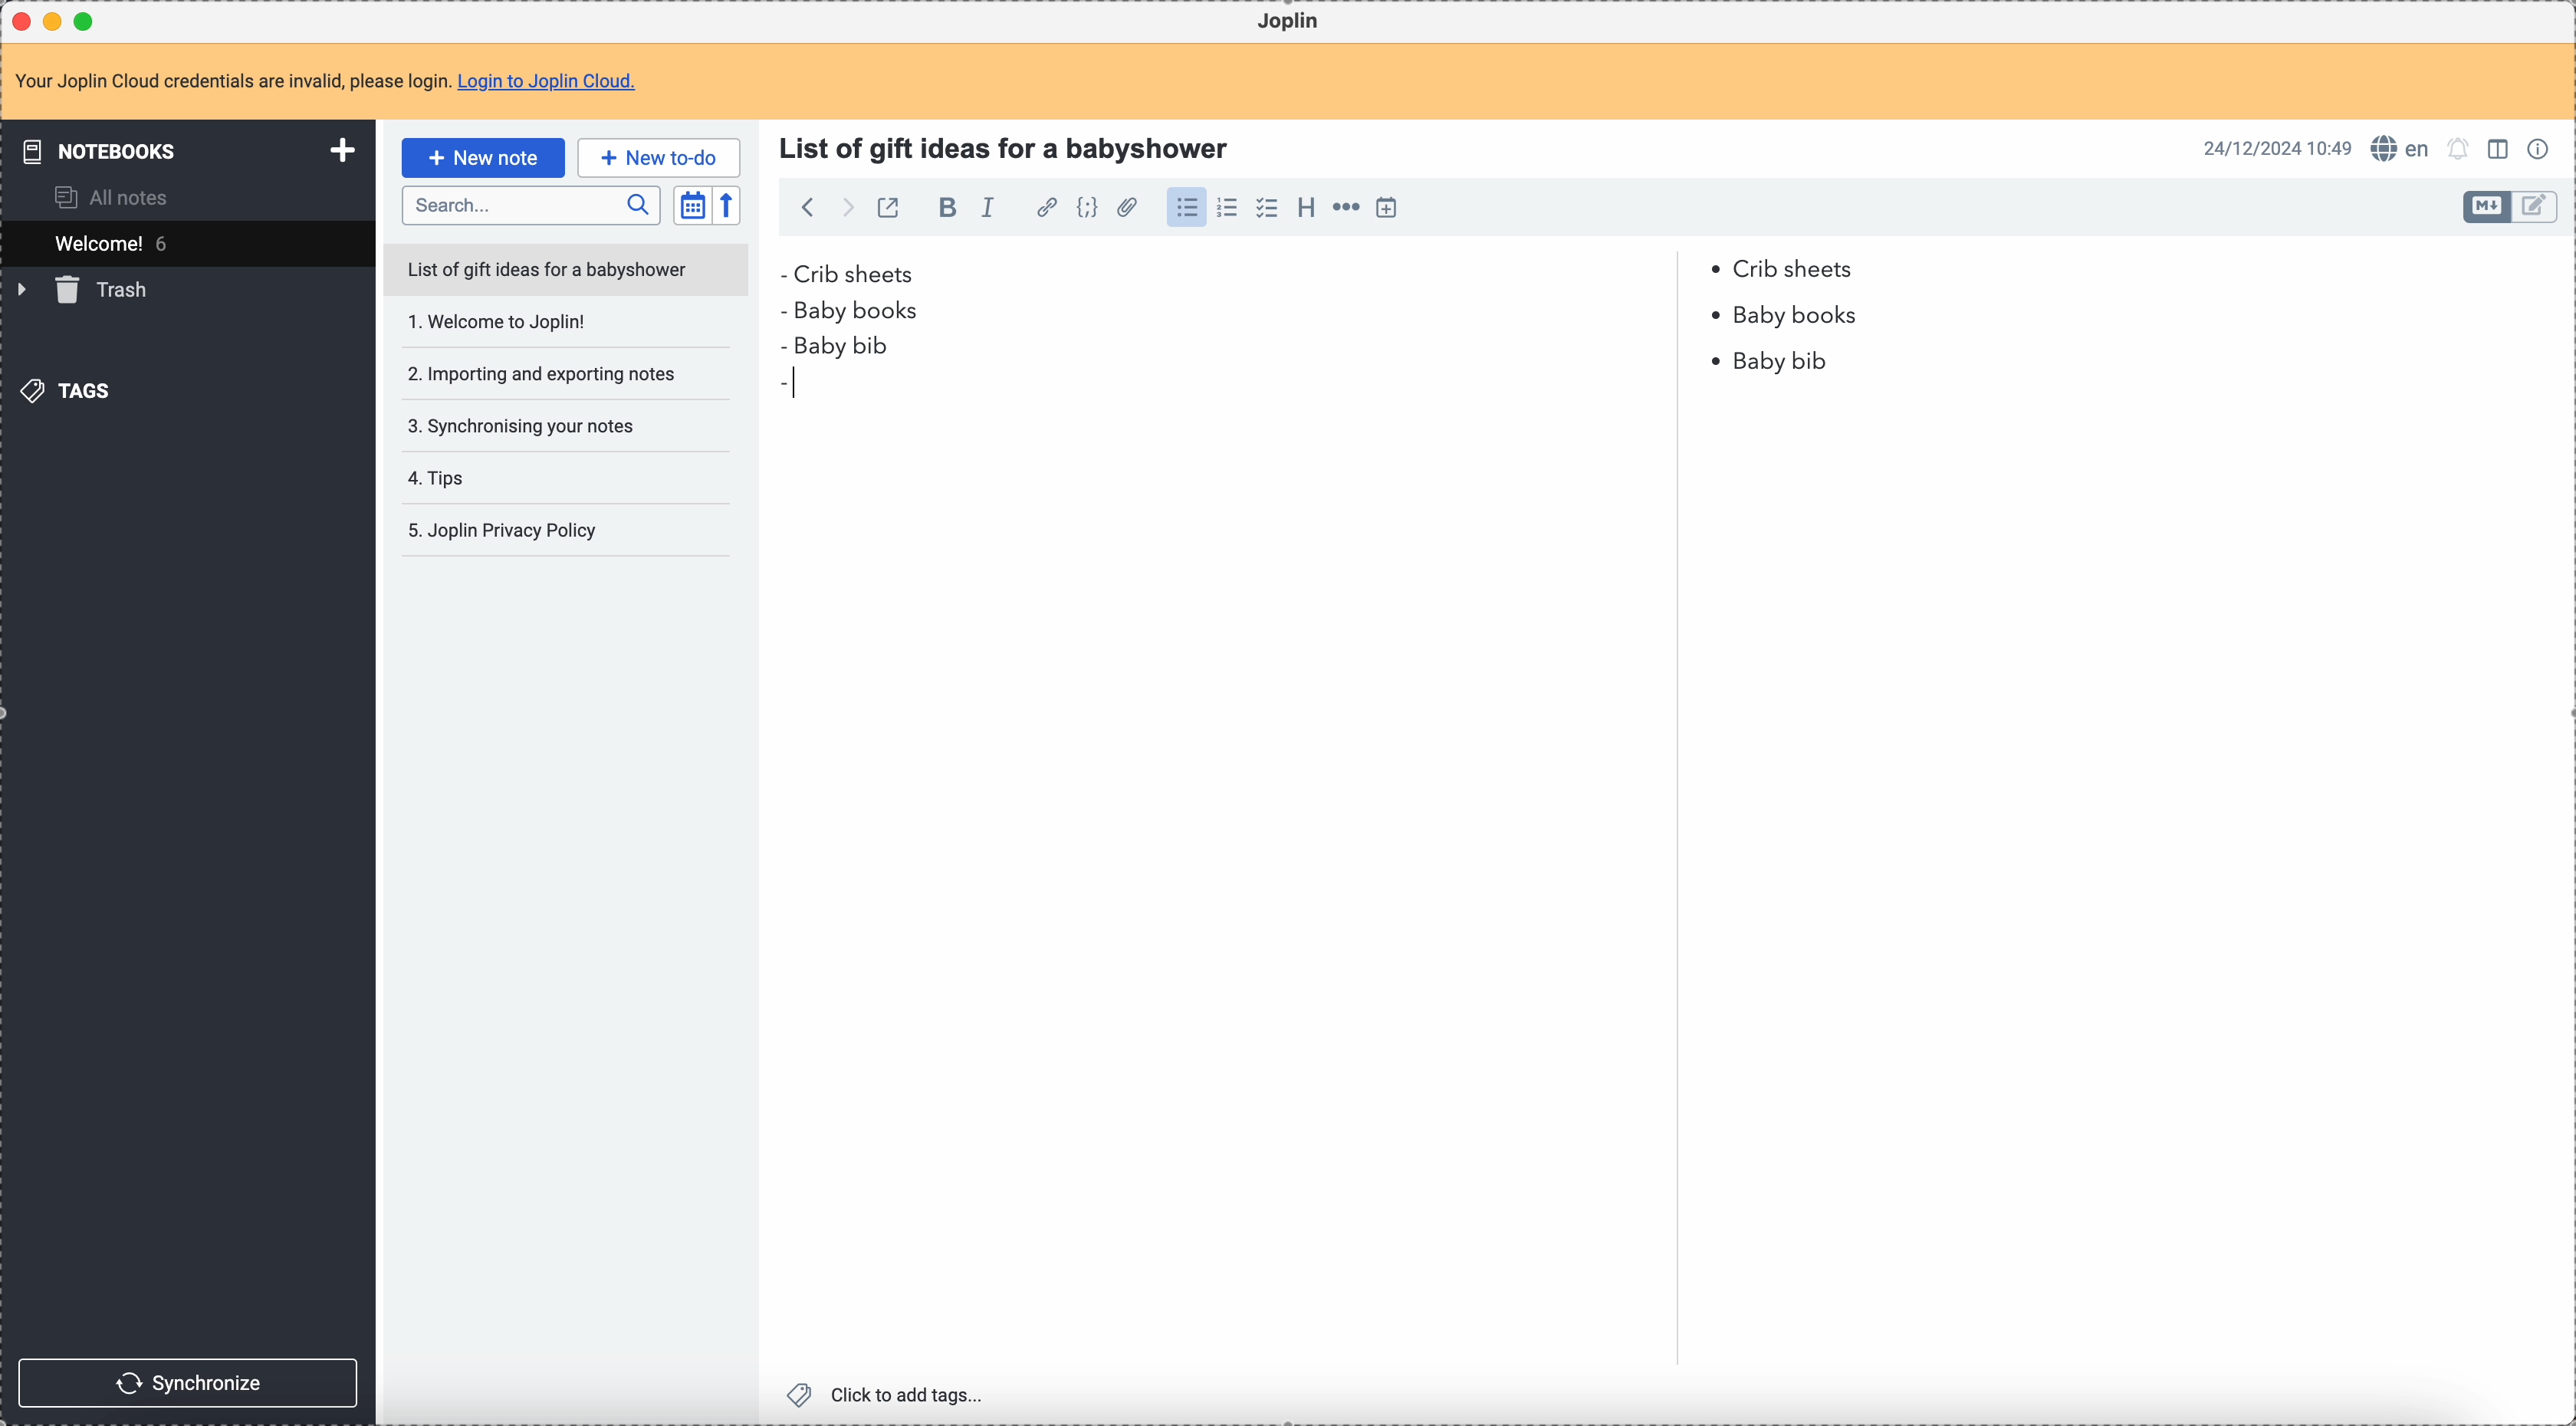  What do you see at coordinates (2459, 149) in the screenshot?
I see `set alarm` at bounding box center [2459, 149].